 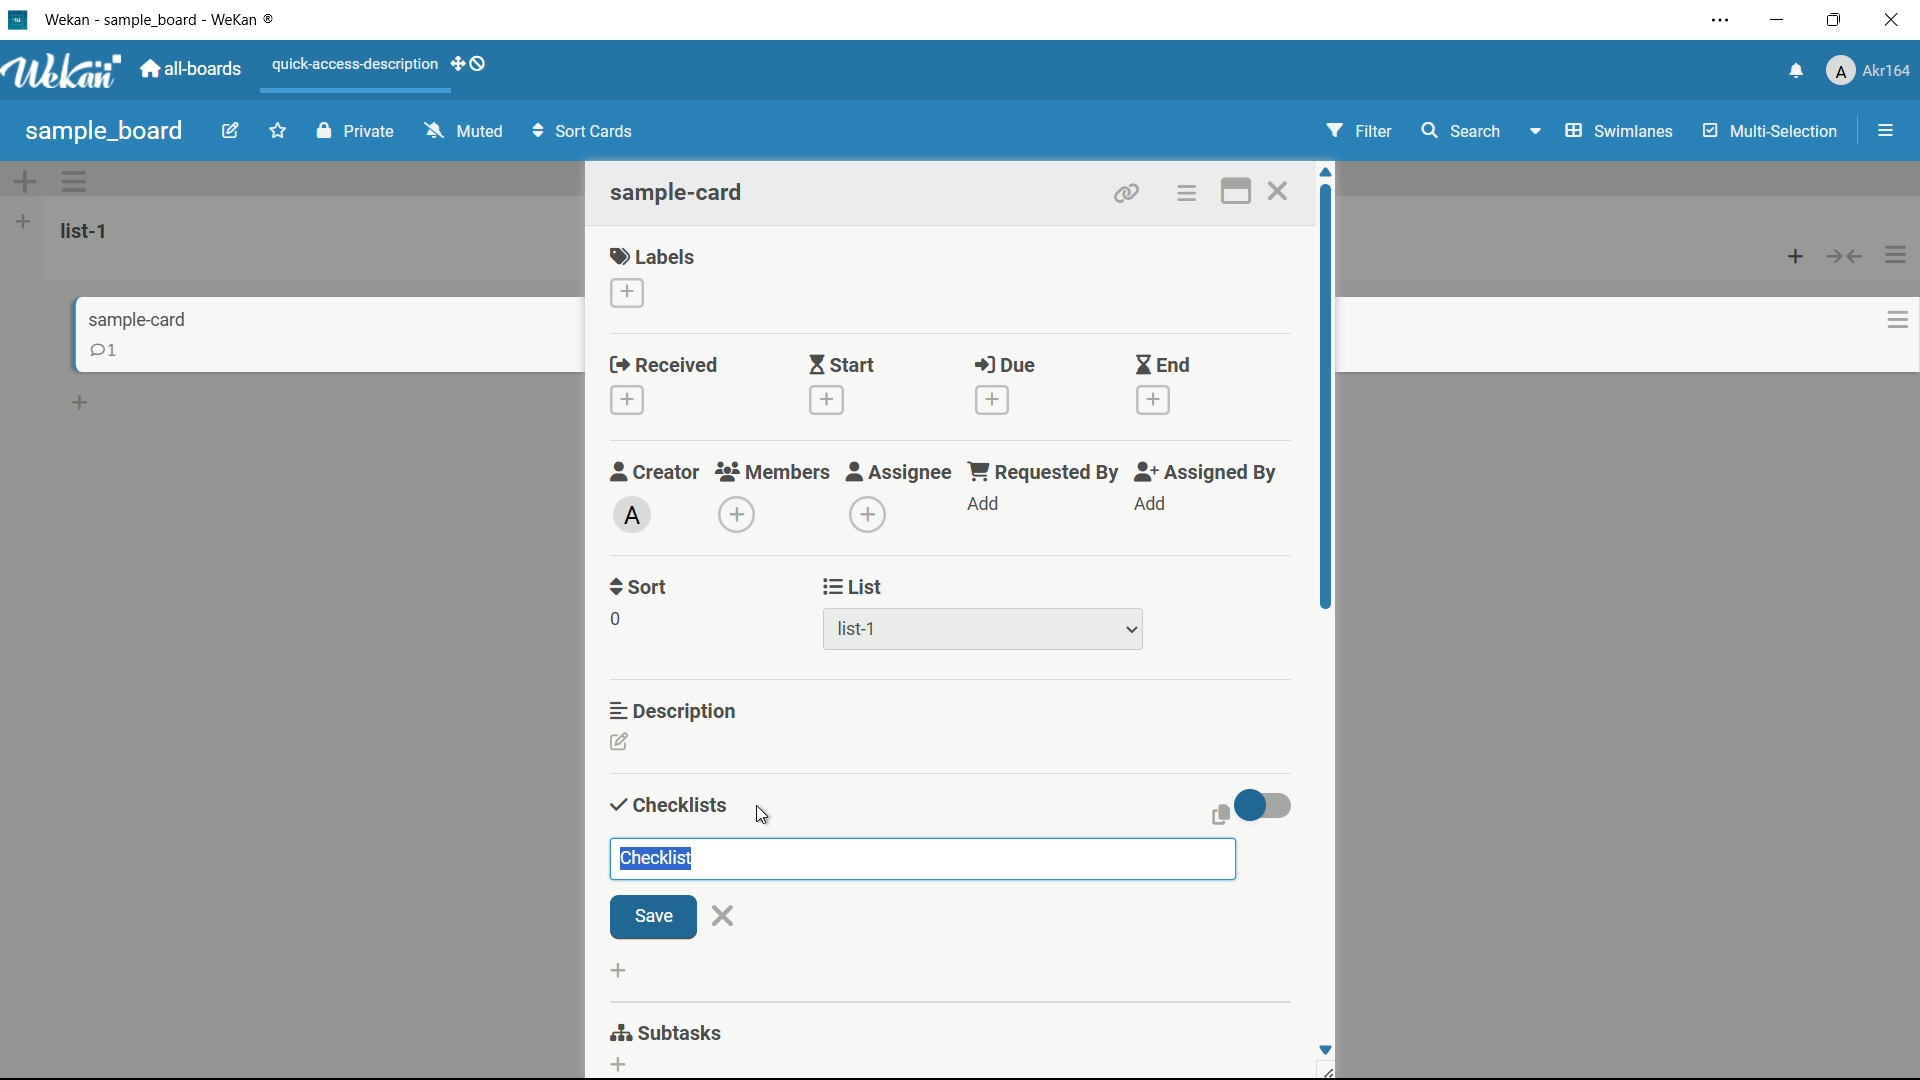 I want to click on requested by, so click(x=1045, y=472).